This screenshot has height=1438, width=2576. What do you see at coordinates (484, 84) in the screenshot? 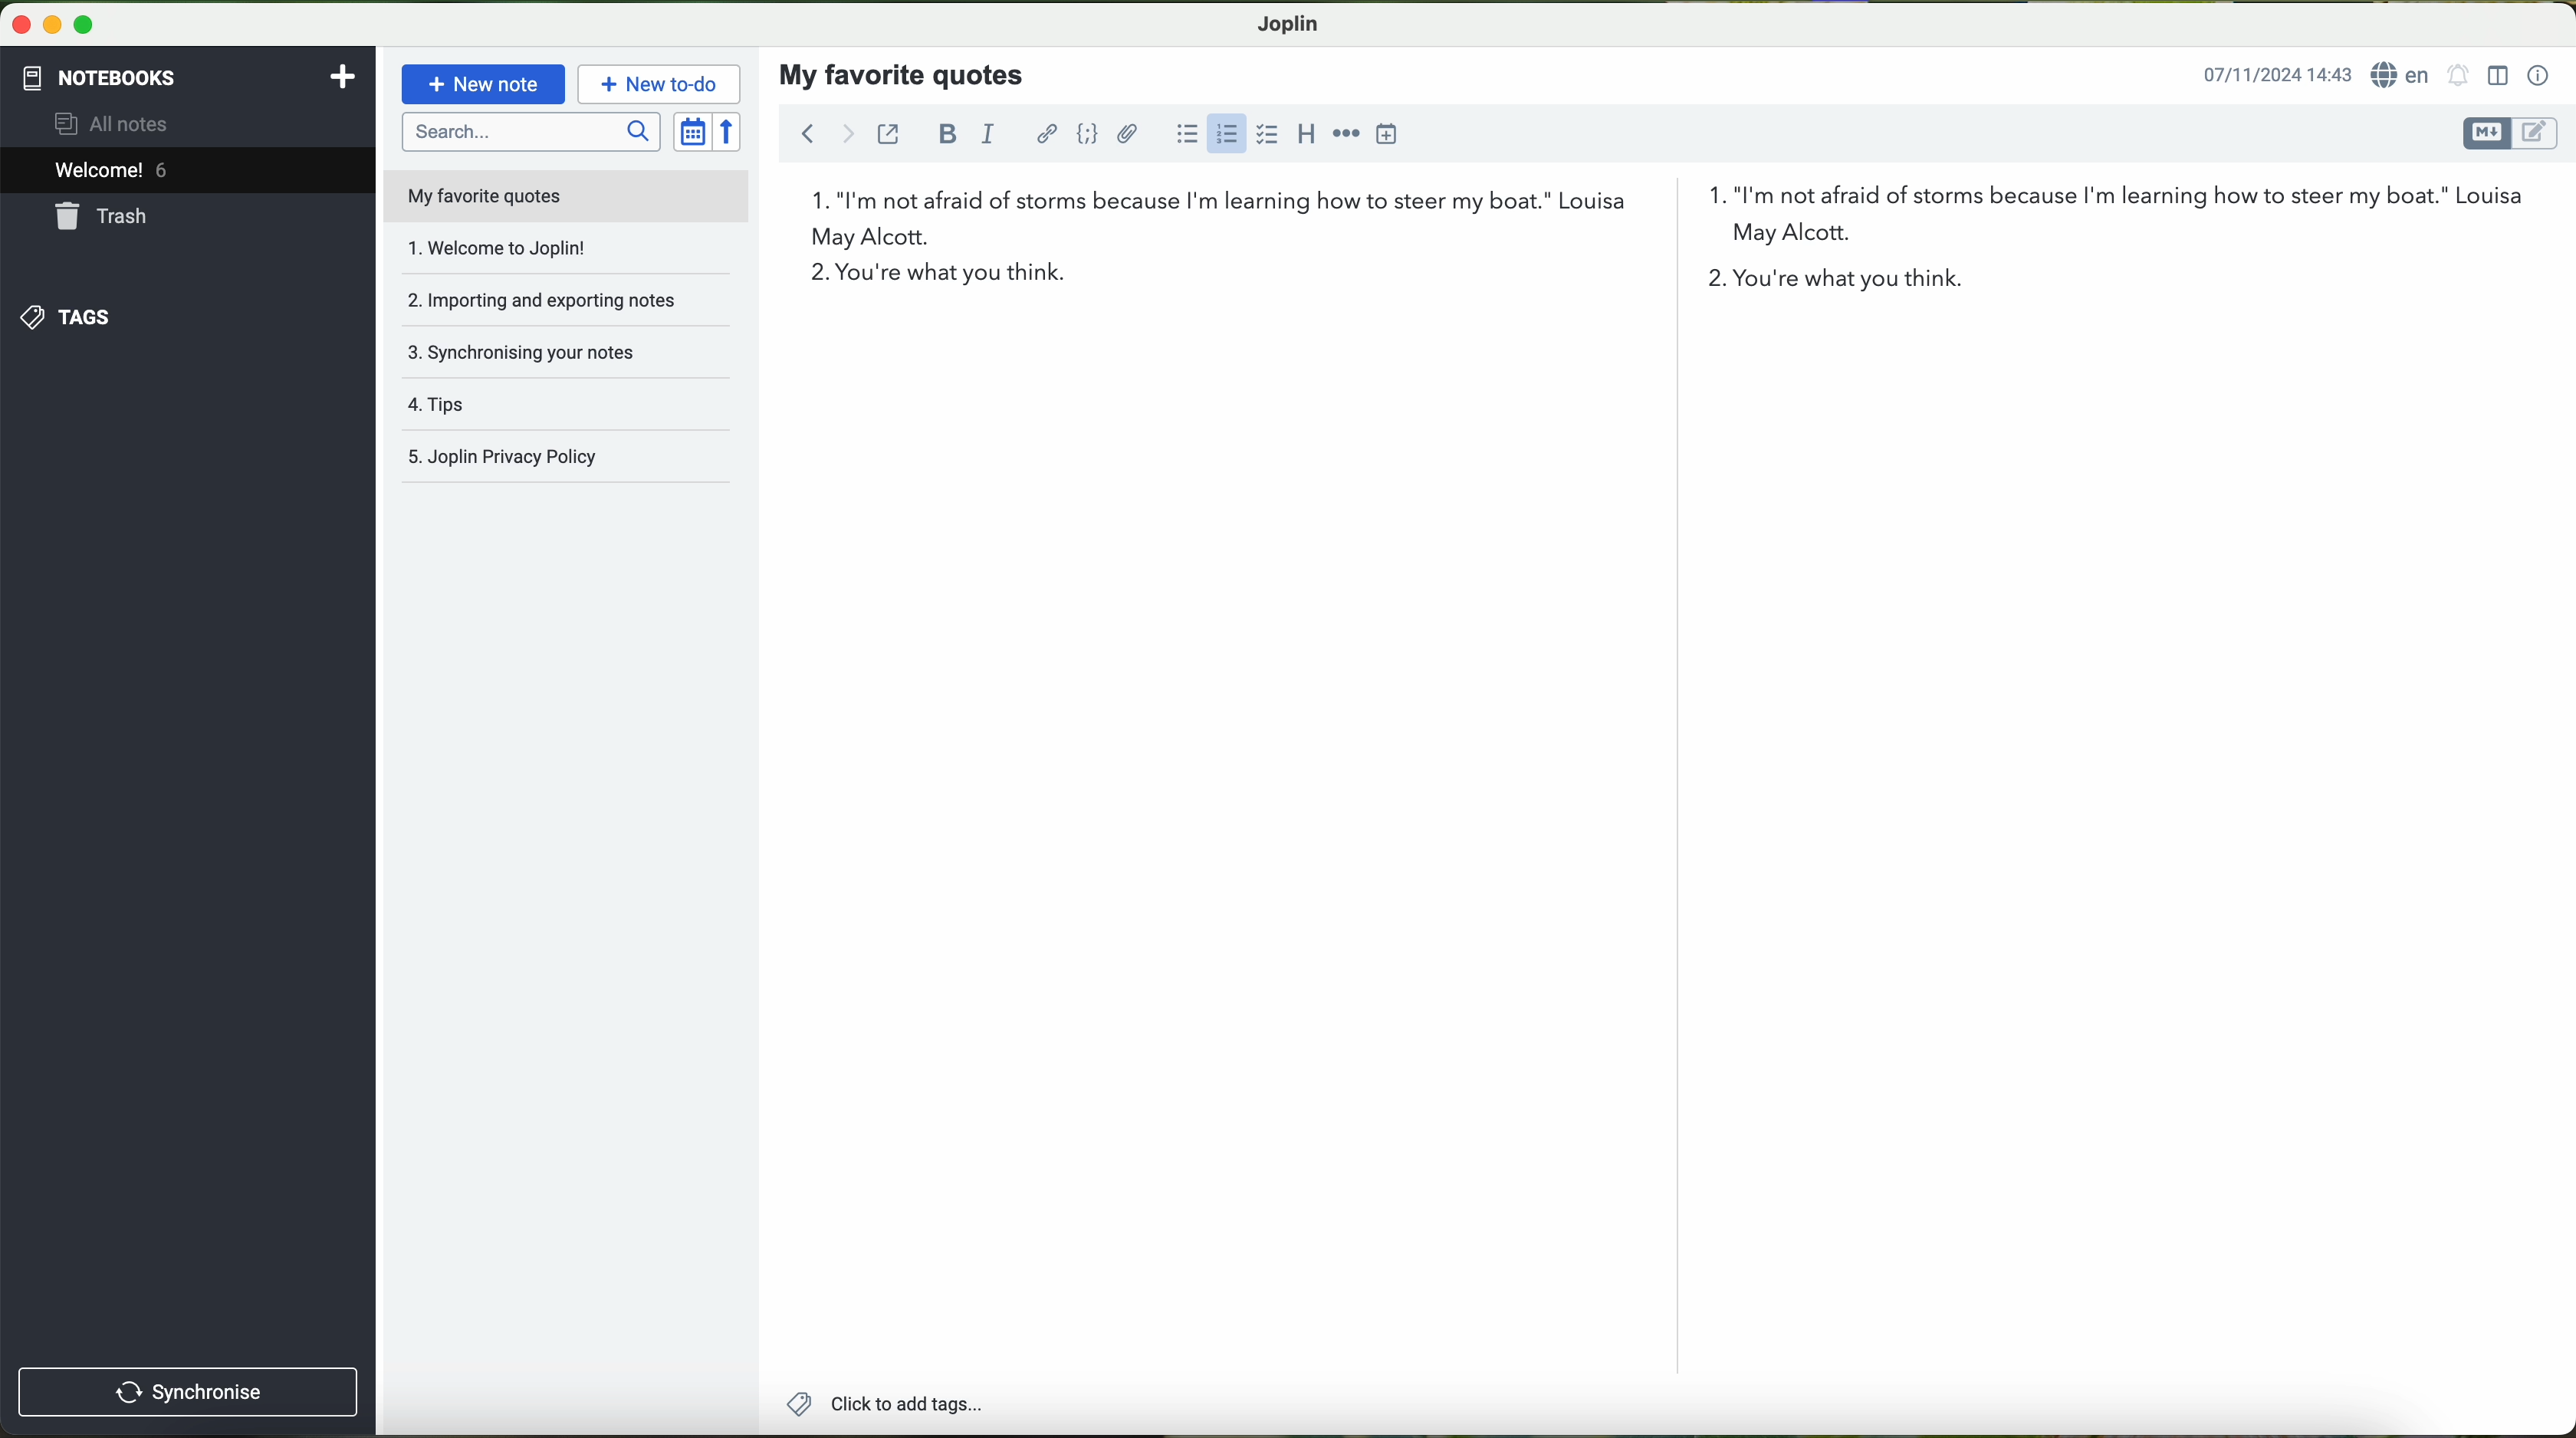
I see `new note button` at bounding box center [484, 84].